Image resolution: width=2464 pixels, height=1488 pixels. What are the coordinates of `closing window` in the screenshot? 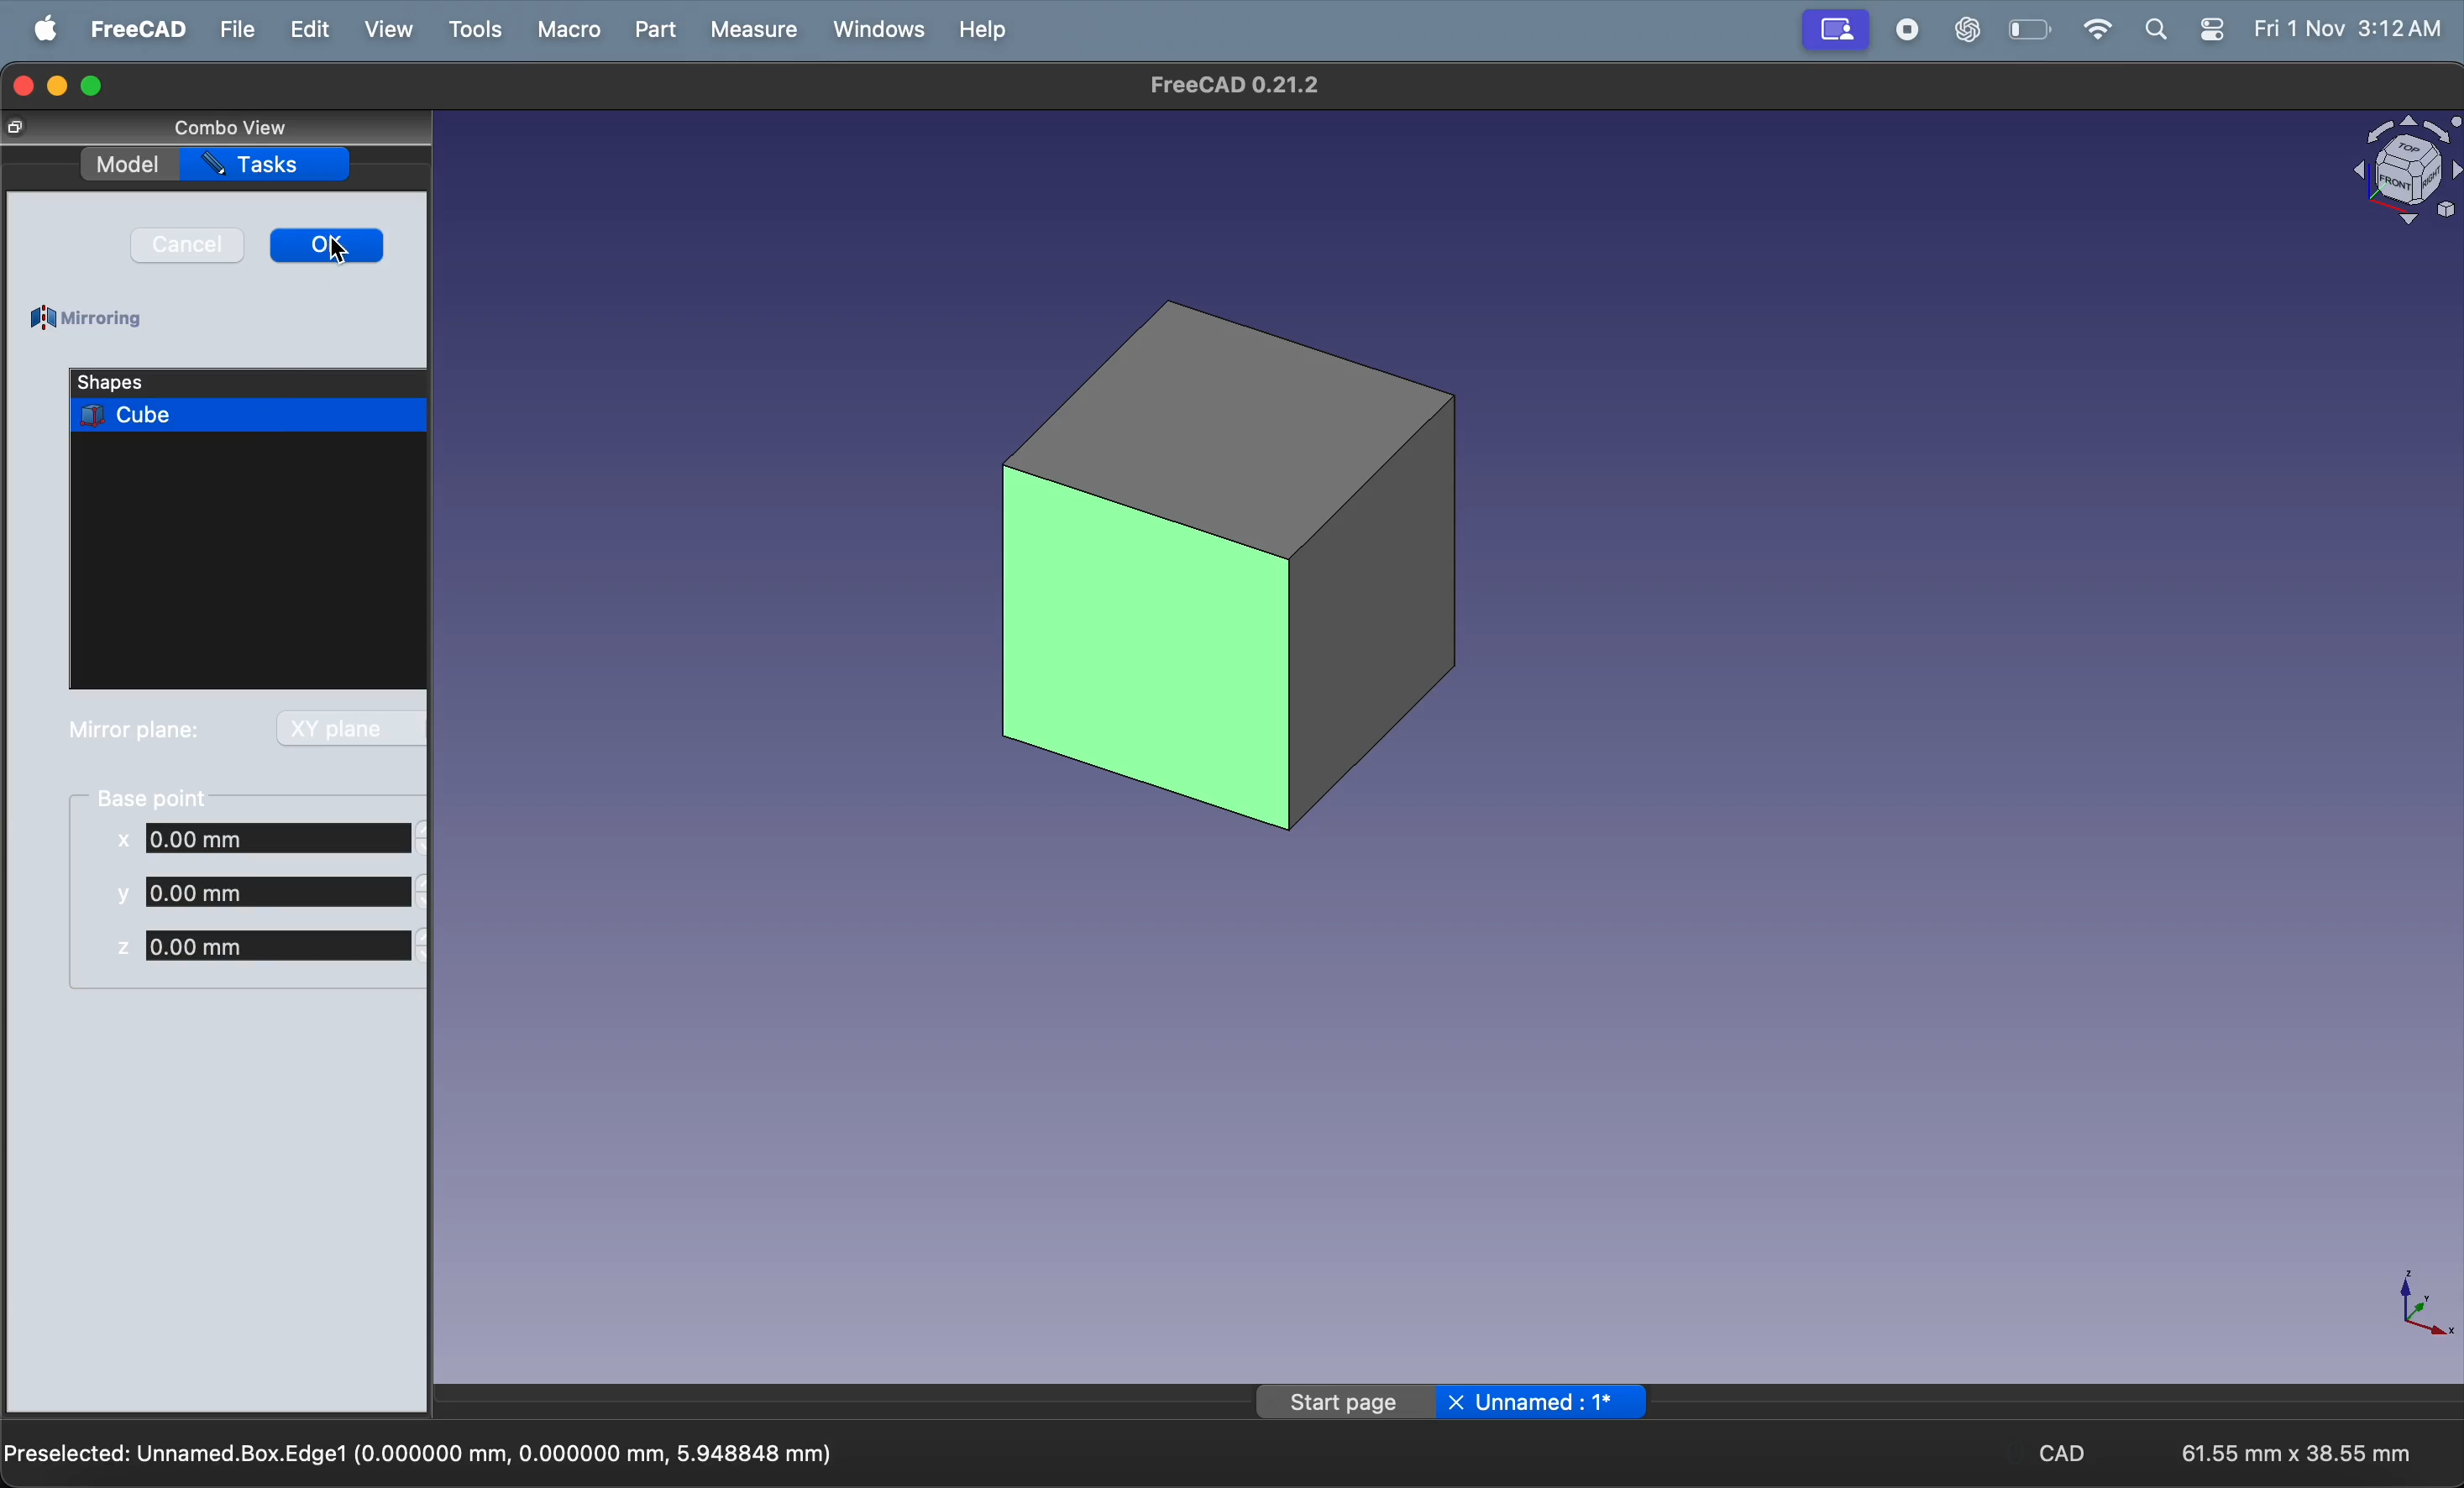 It's located at (19, 86).